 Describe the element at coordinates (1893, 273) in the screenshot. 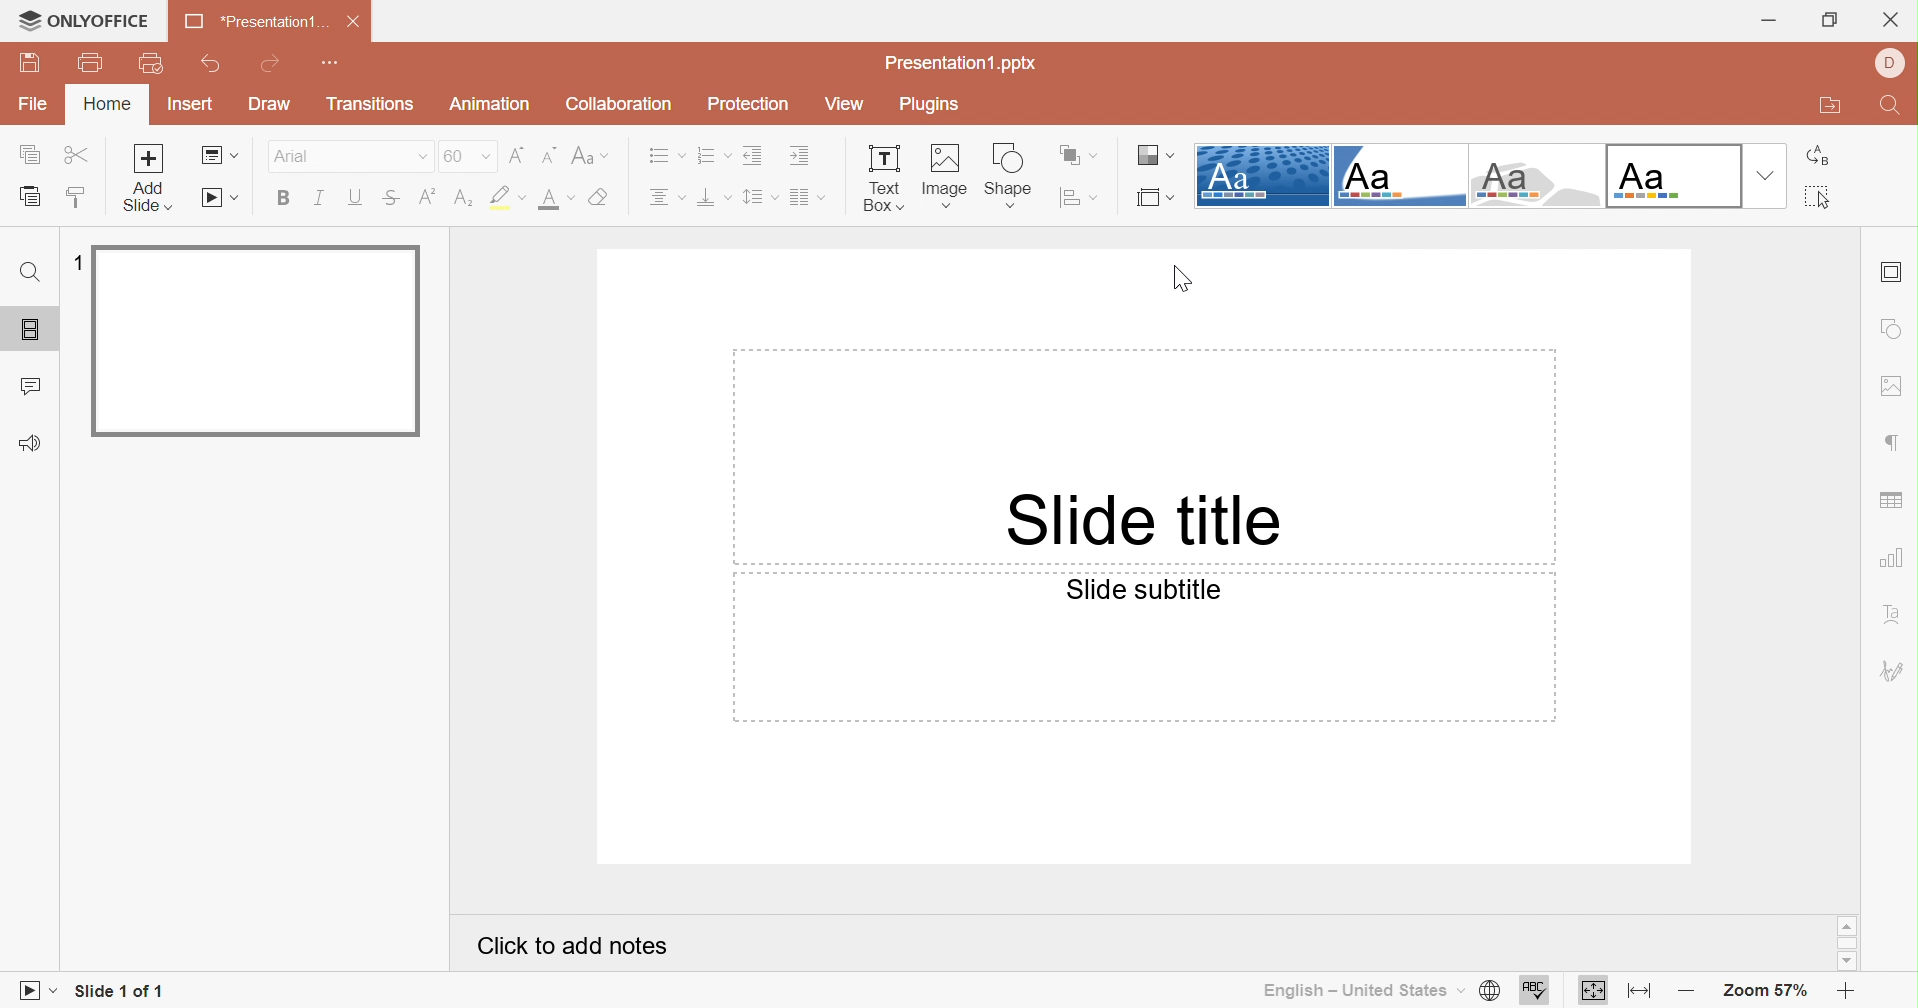

I see `Slide settings` at that location.